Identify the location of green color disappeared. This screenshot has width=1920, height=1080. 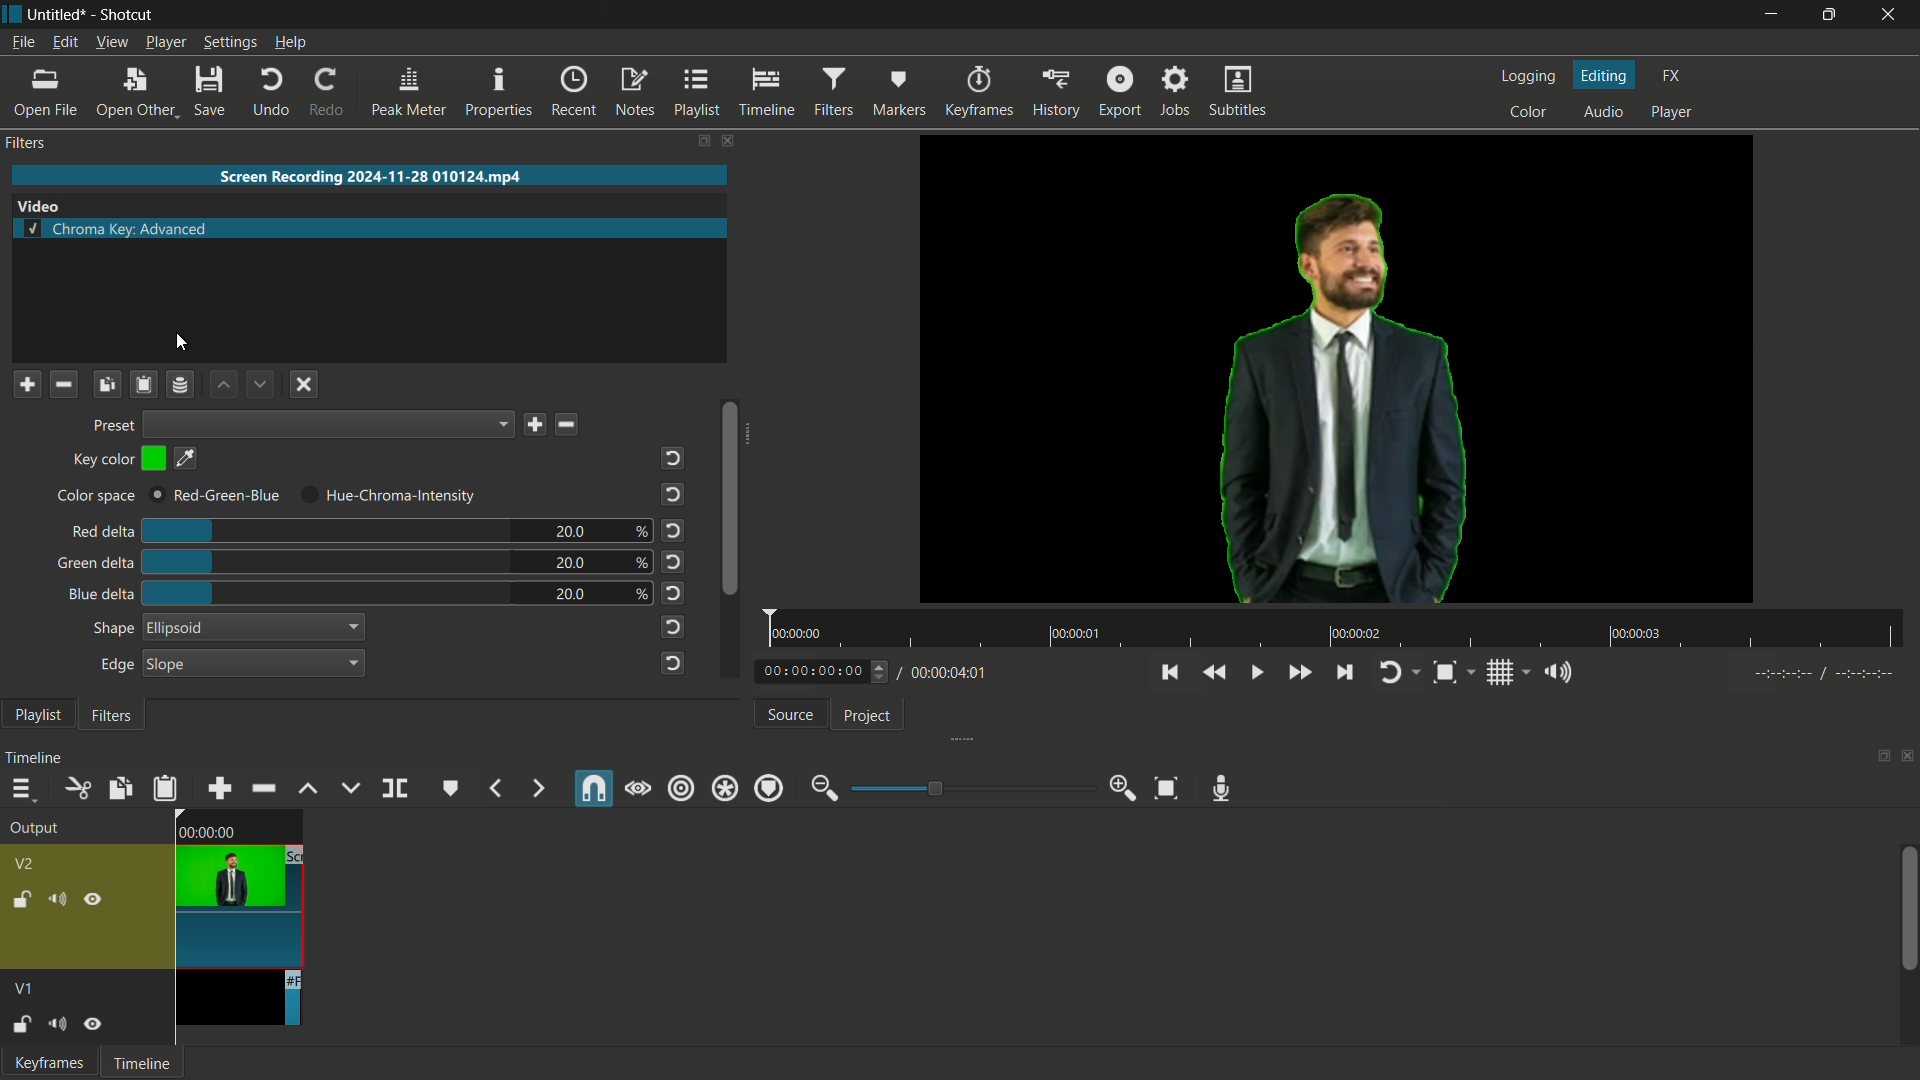
(1337, 367).